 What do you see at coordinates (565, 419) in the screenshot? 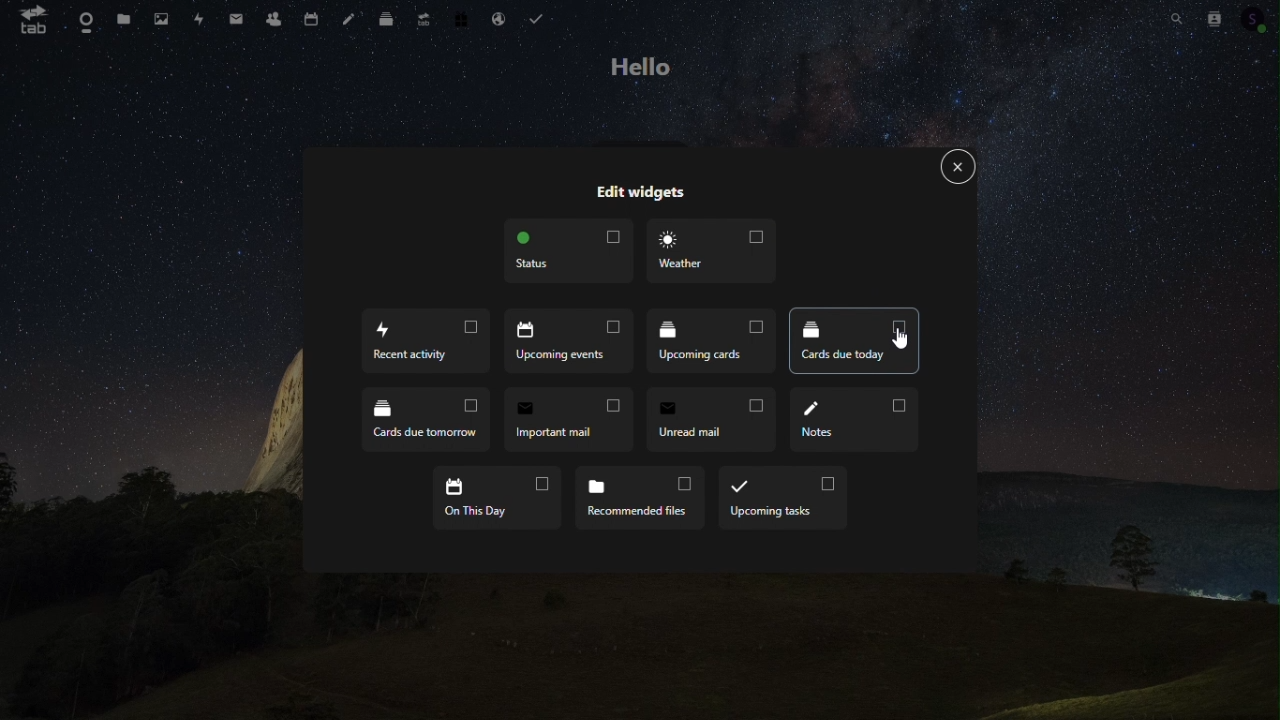
I see `Important mail` at bounding box center [565, 419].